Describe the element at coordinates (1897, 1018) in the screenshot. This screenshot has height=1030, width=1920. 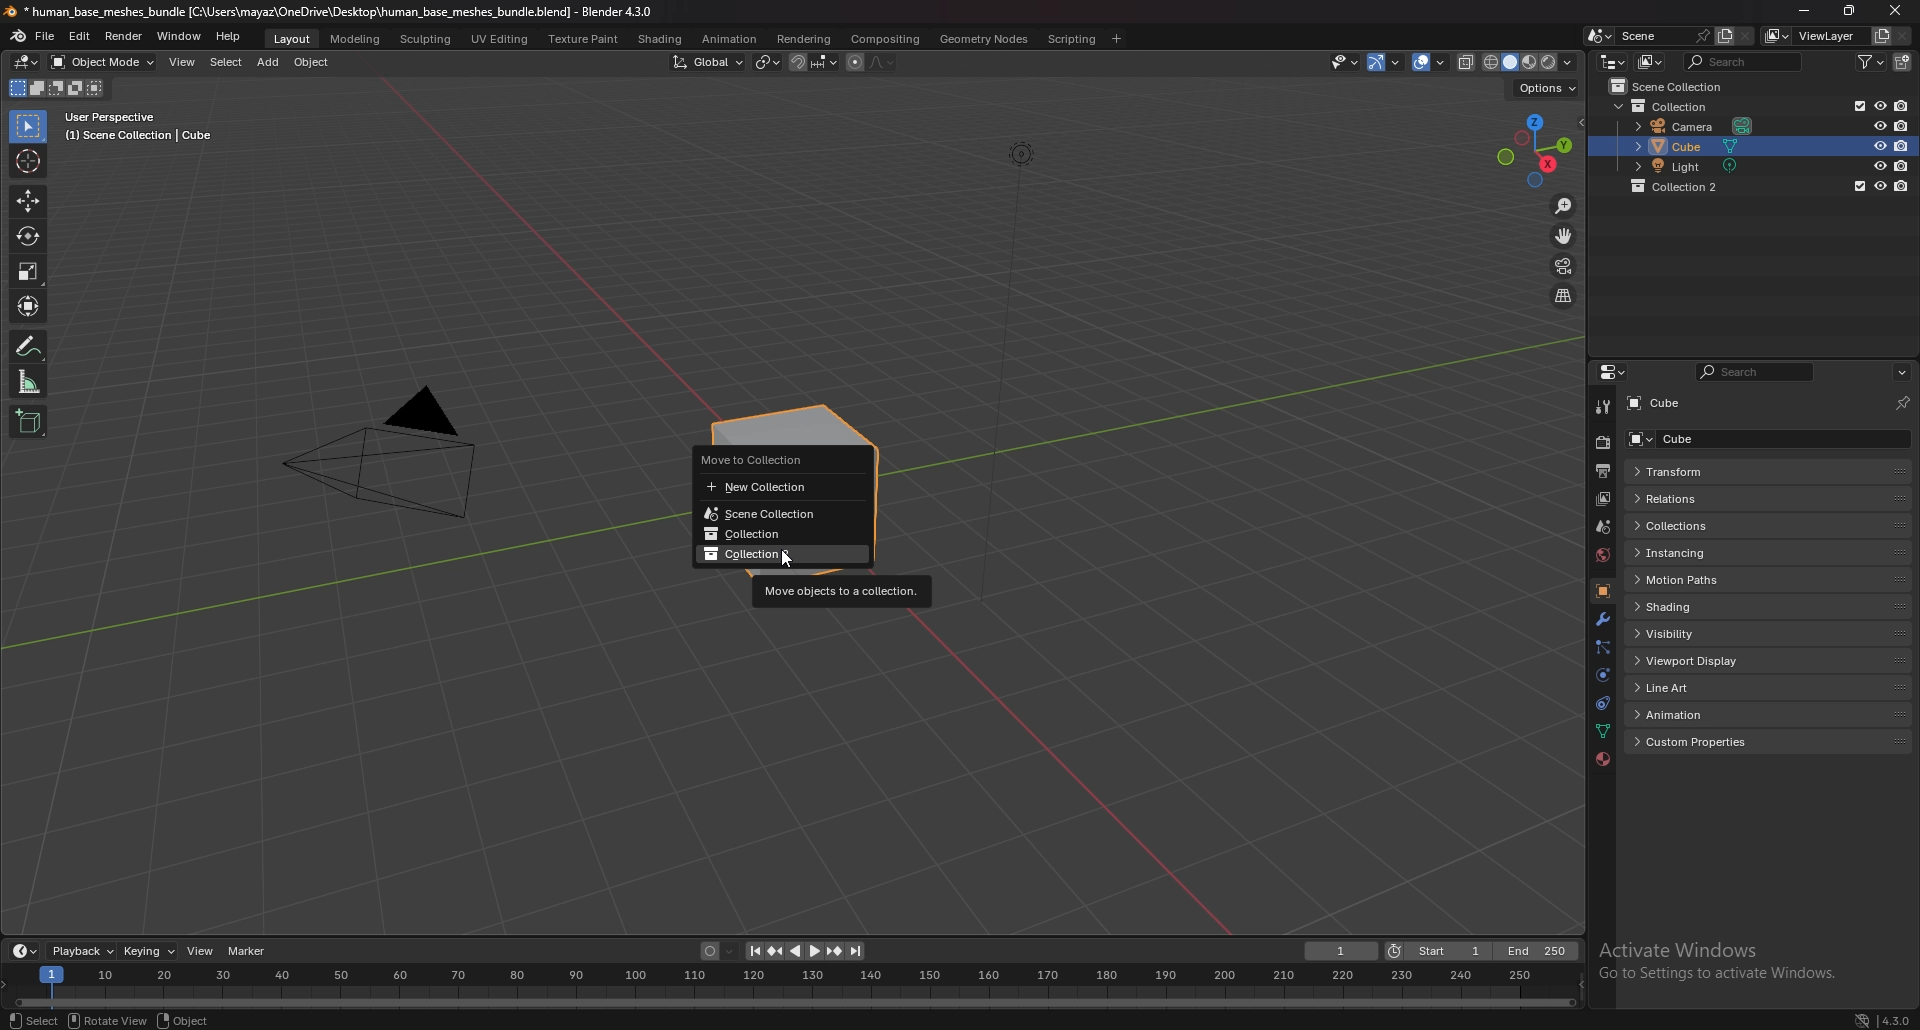
I see `version` at that location.